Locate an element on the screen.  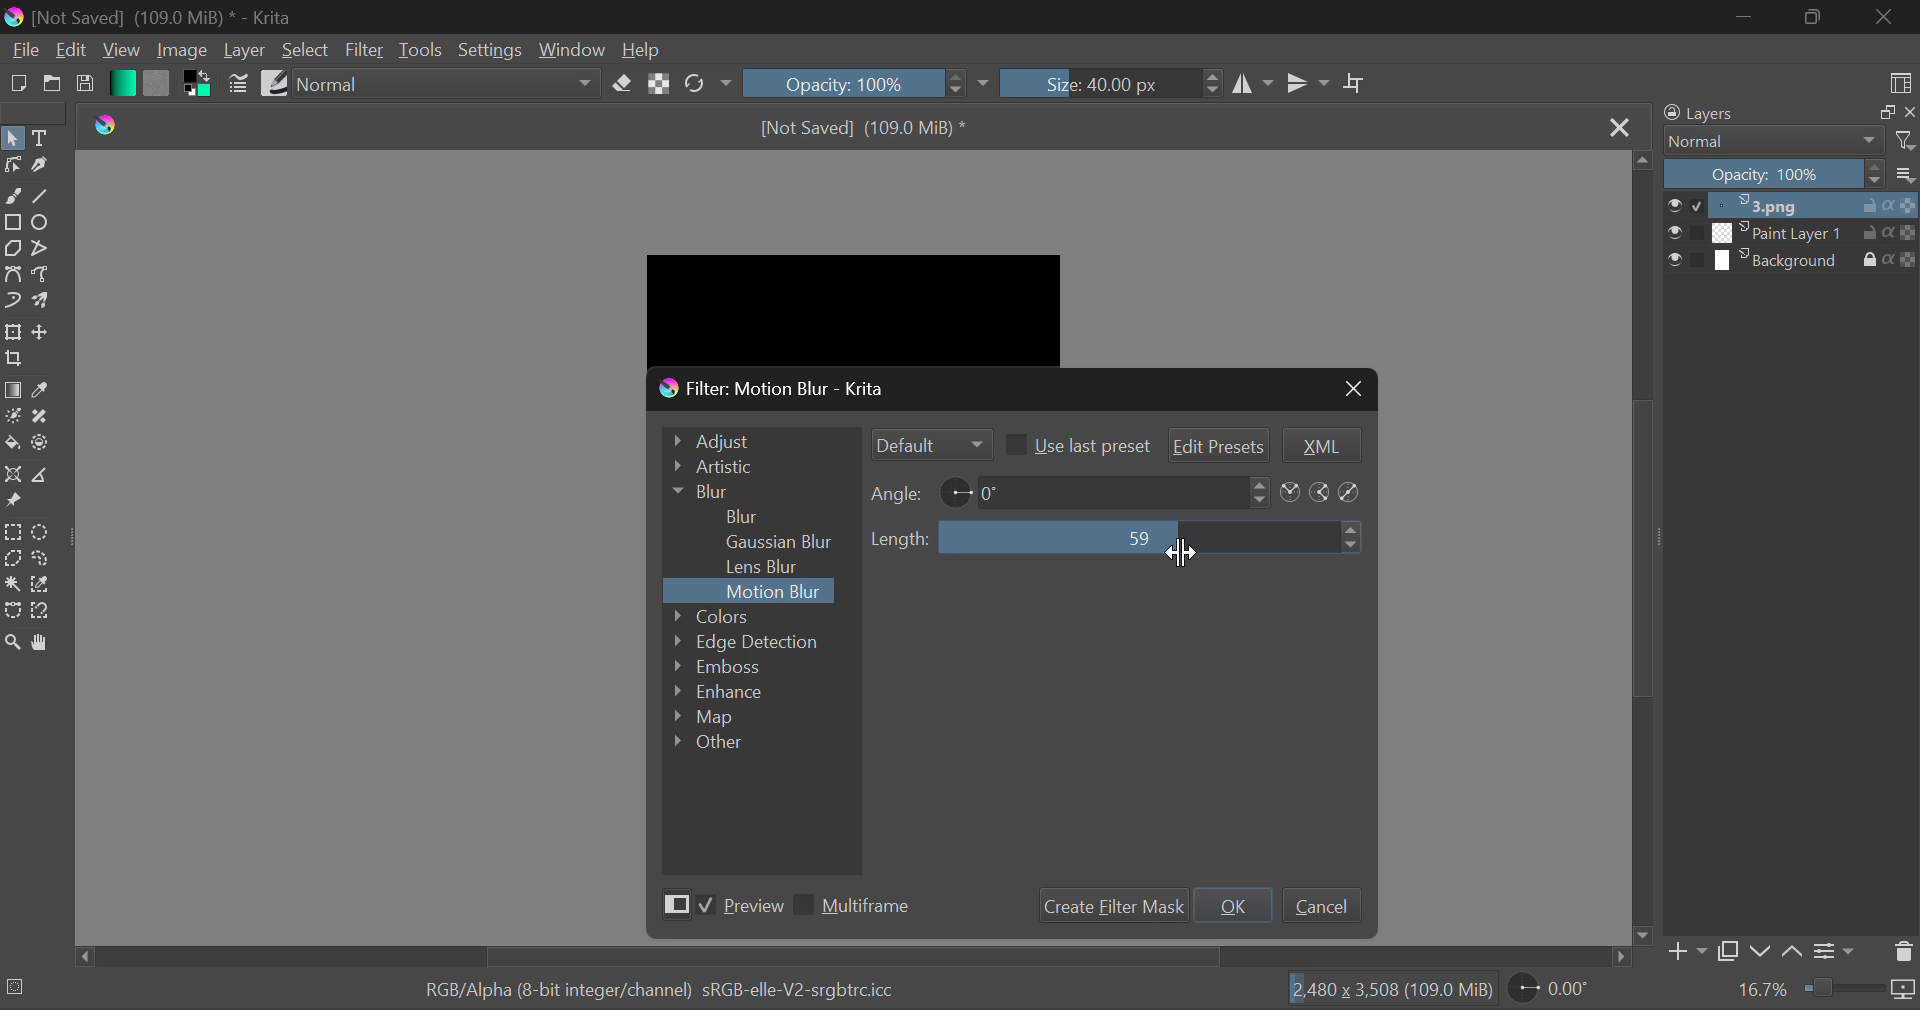
Window is located at coordinates (571, 49).